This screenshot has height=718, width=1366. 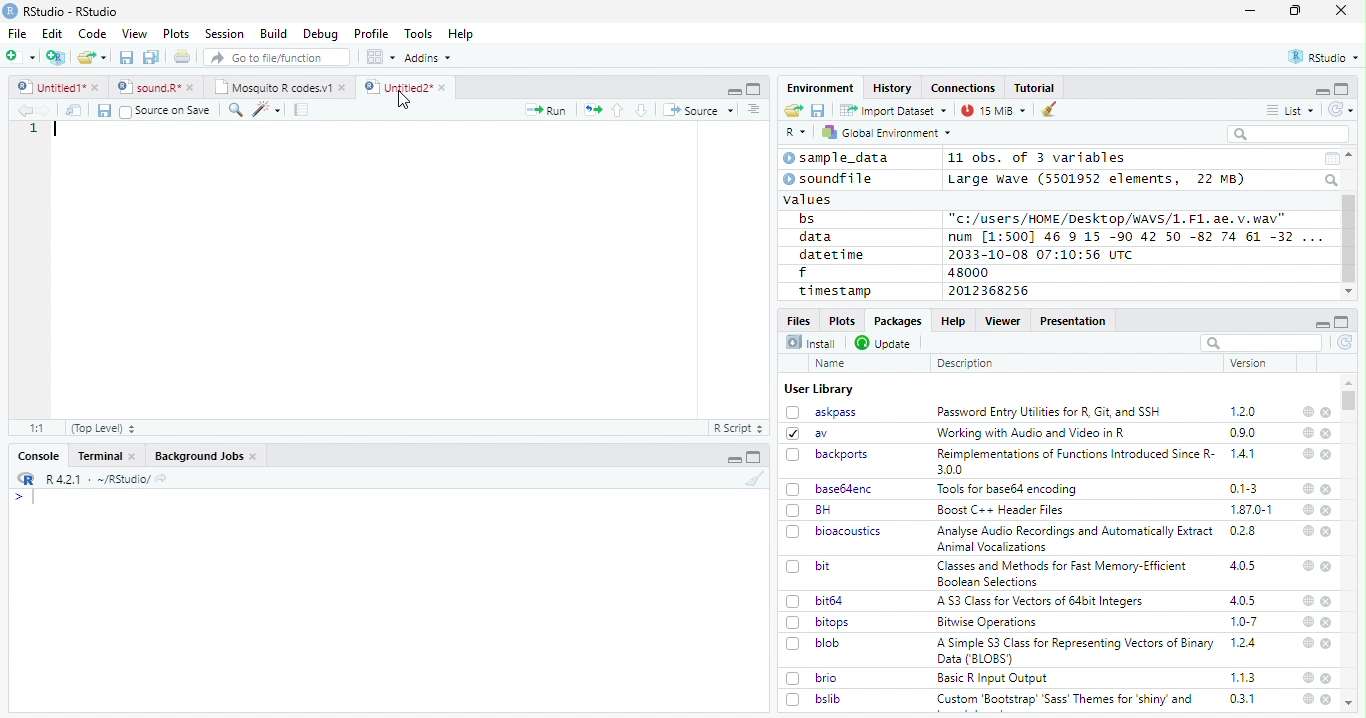 I want to click on Re-run the previous code region, so click(x=591, y=111).